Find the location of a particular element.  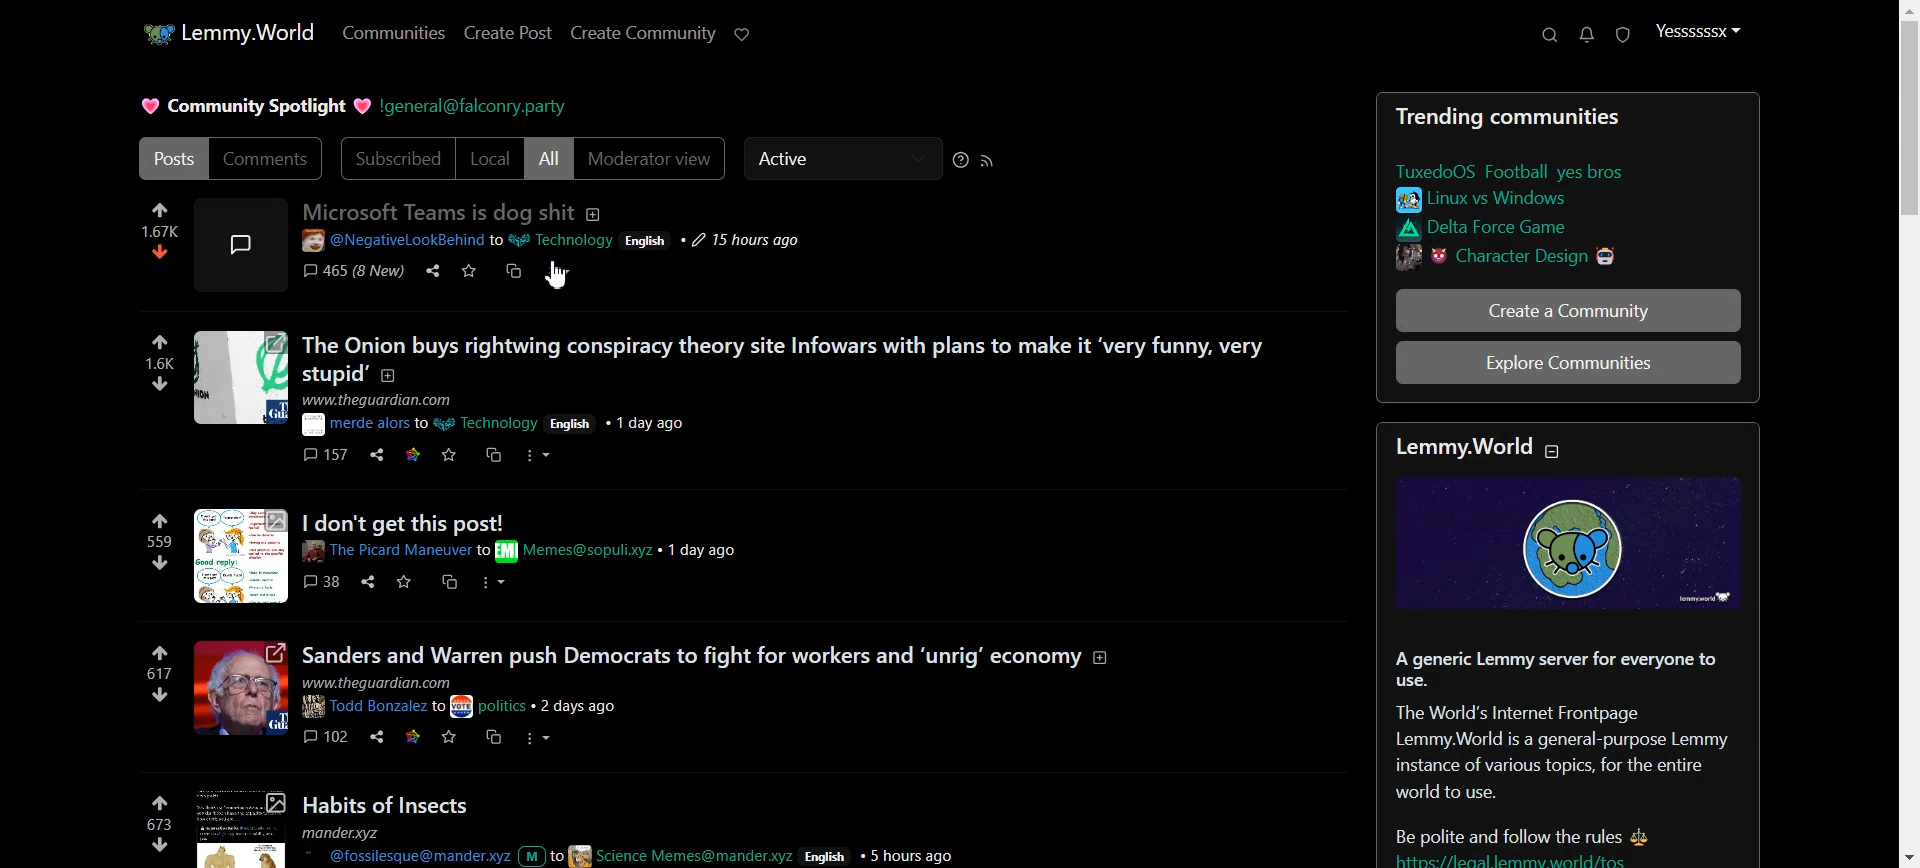

posts is located at coordinates (791, 383).